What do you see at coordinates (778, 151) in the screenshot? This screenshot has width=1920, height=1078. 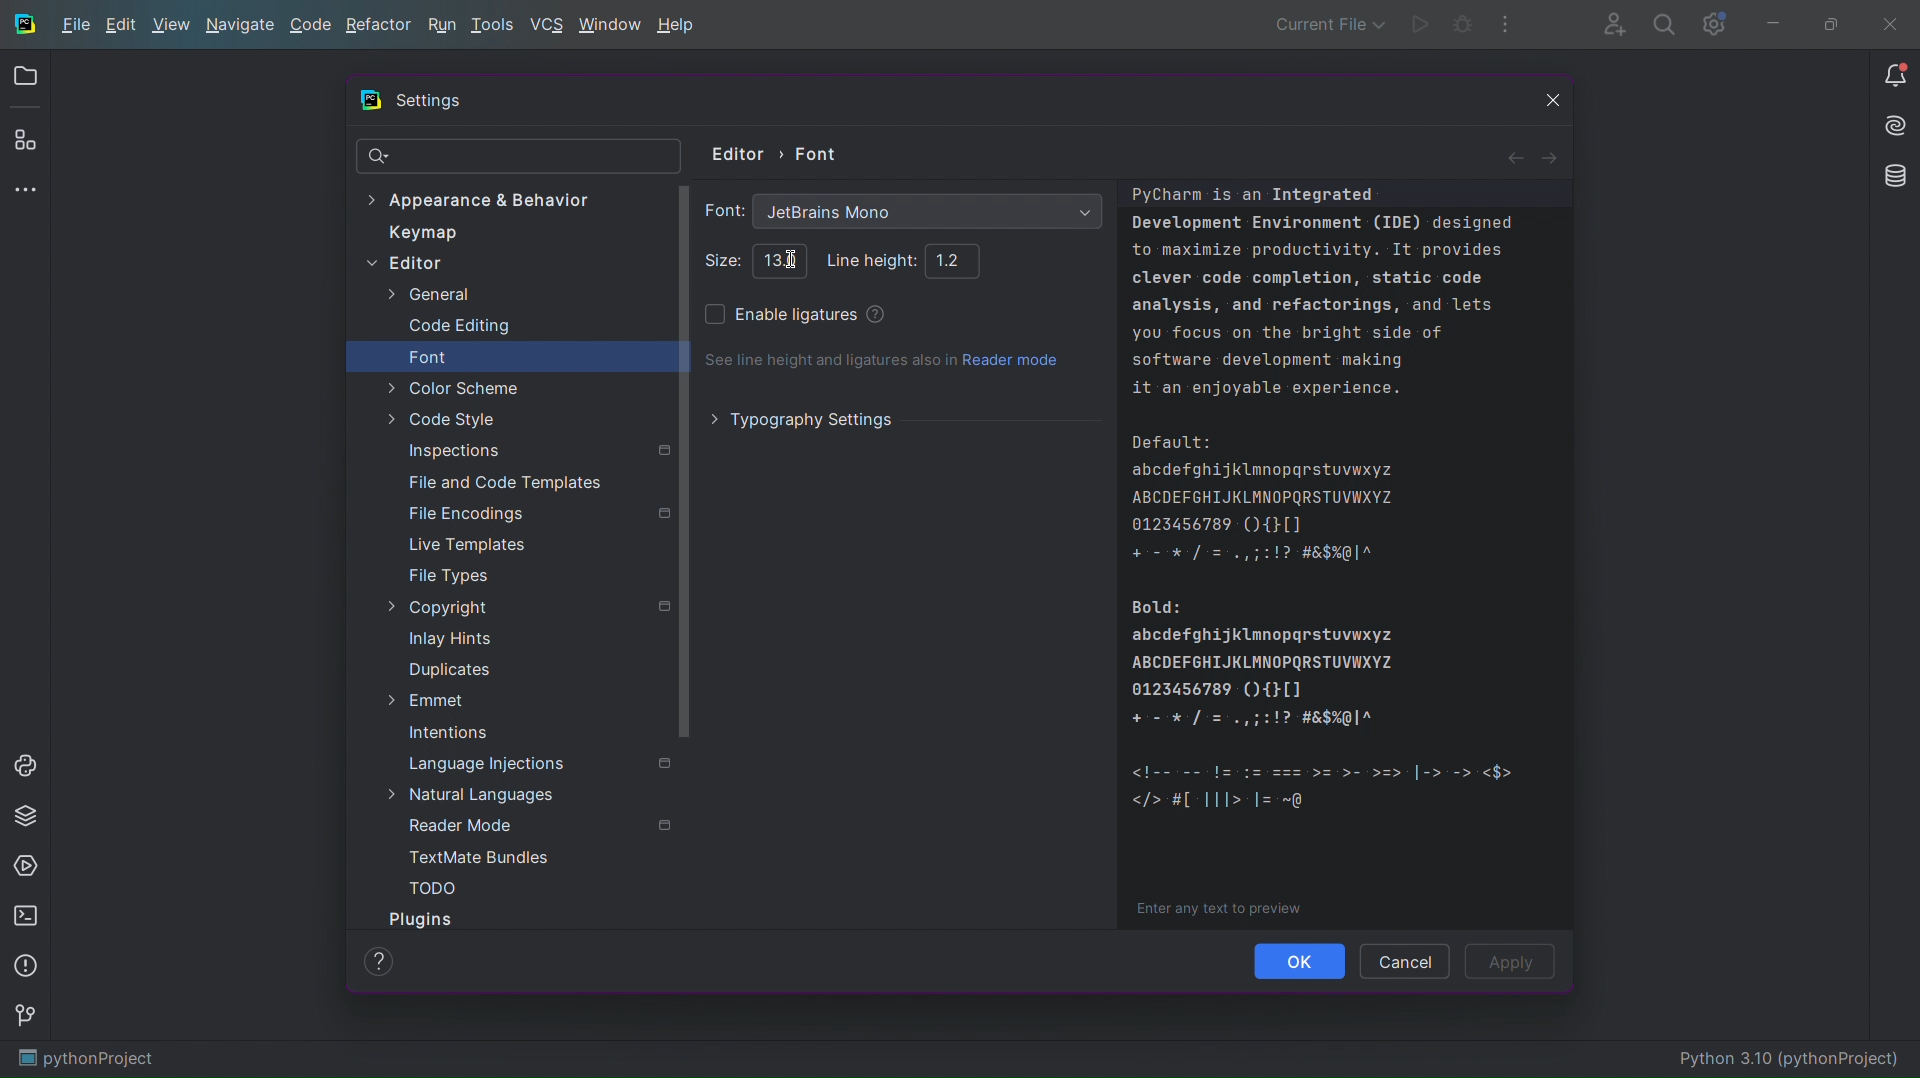 I see `Editor > Font` at bounding box center [778, 151].